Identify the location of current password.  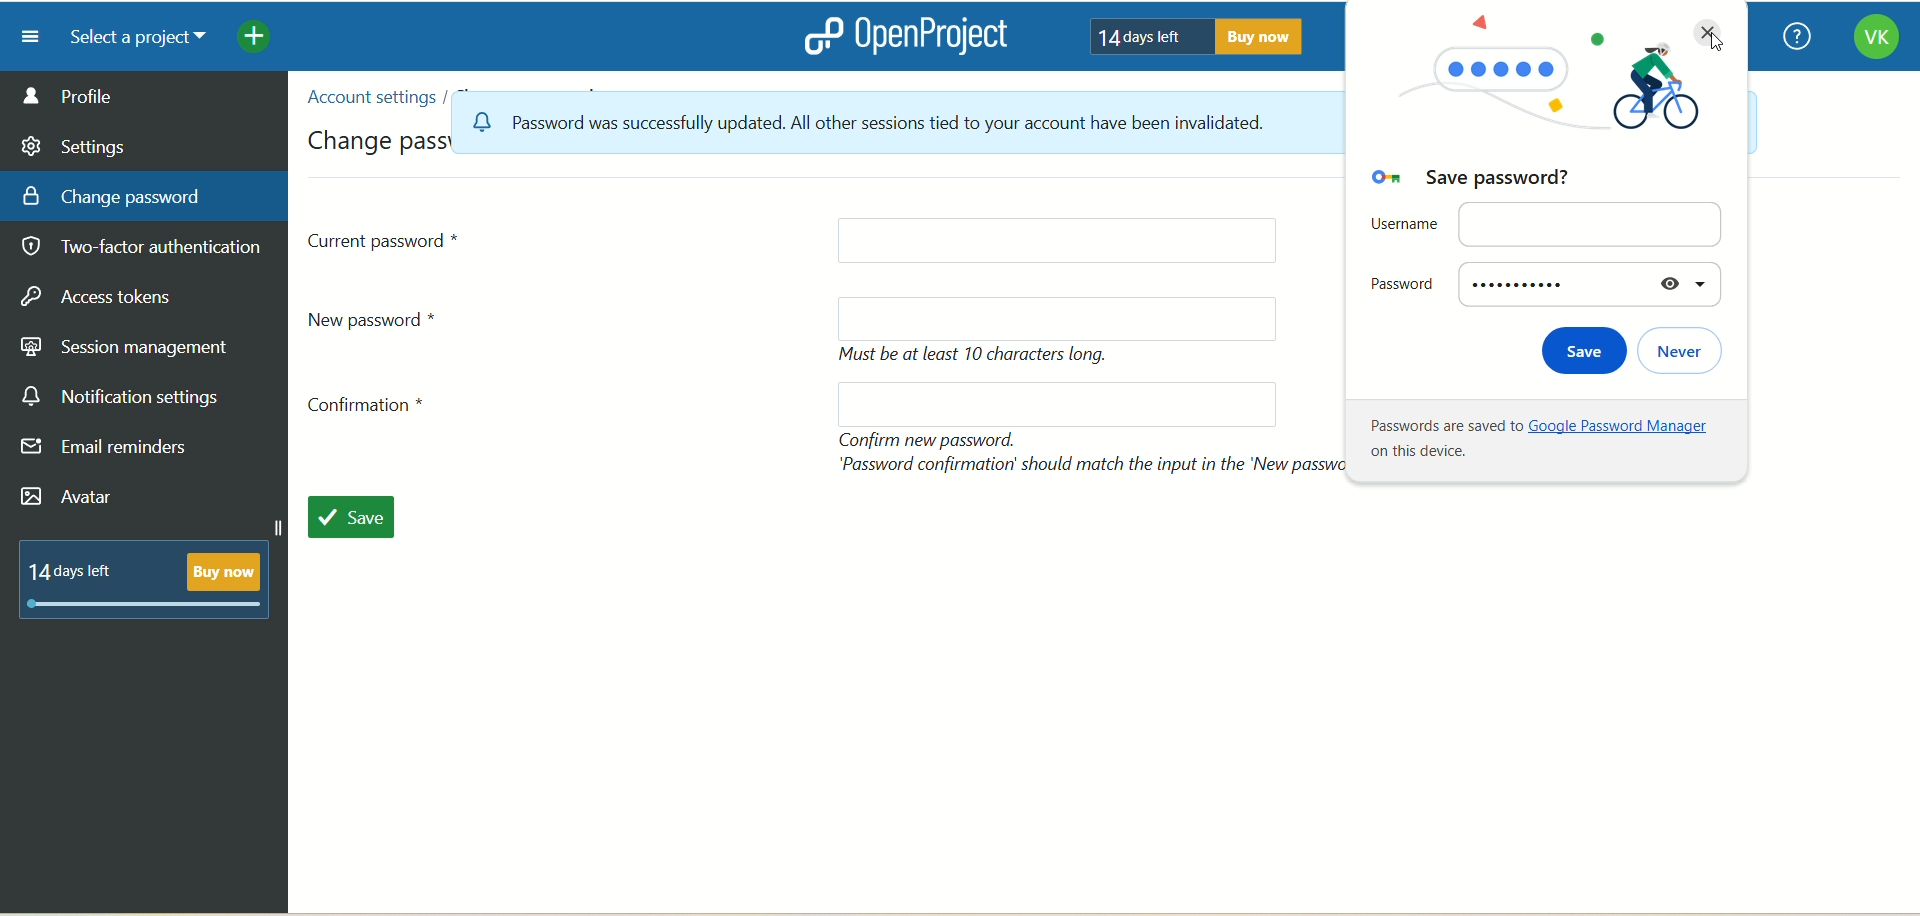
(1055, 242).